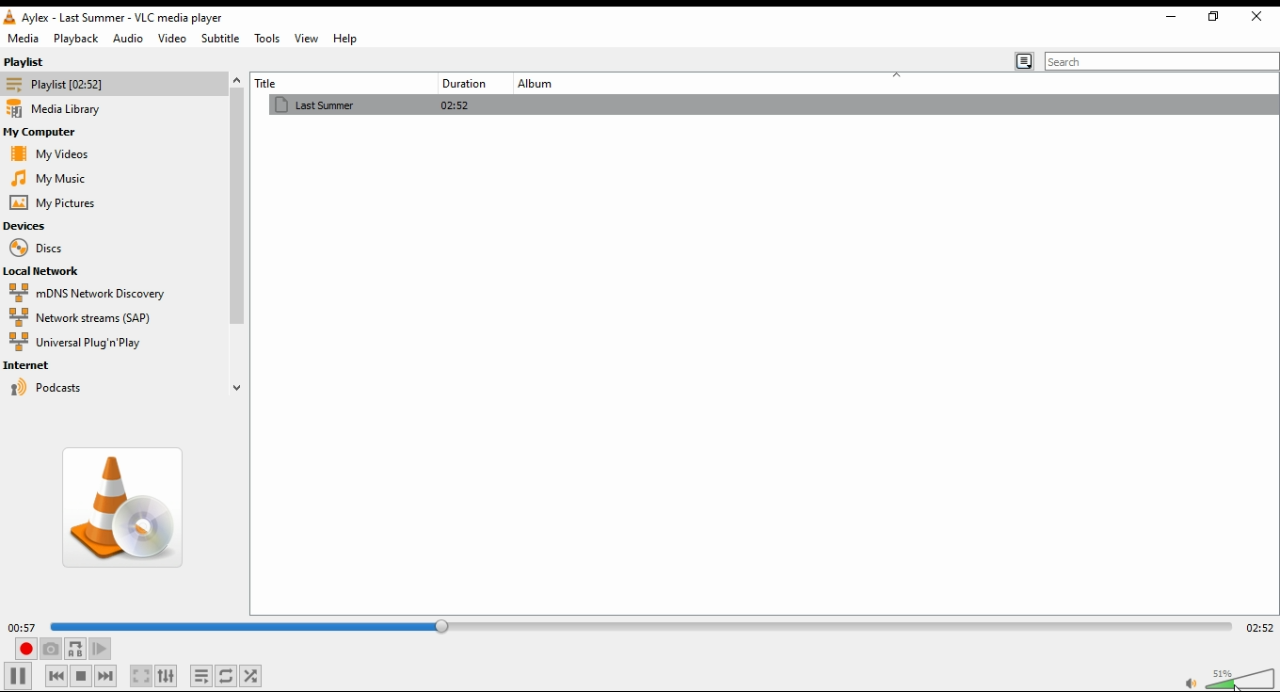 The width and height of the screenshot is (1280, 692). What do you see at coordinates (35, 365) in the screenshot?
I see `internet` at bounding box center [35, 365].